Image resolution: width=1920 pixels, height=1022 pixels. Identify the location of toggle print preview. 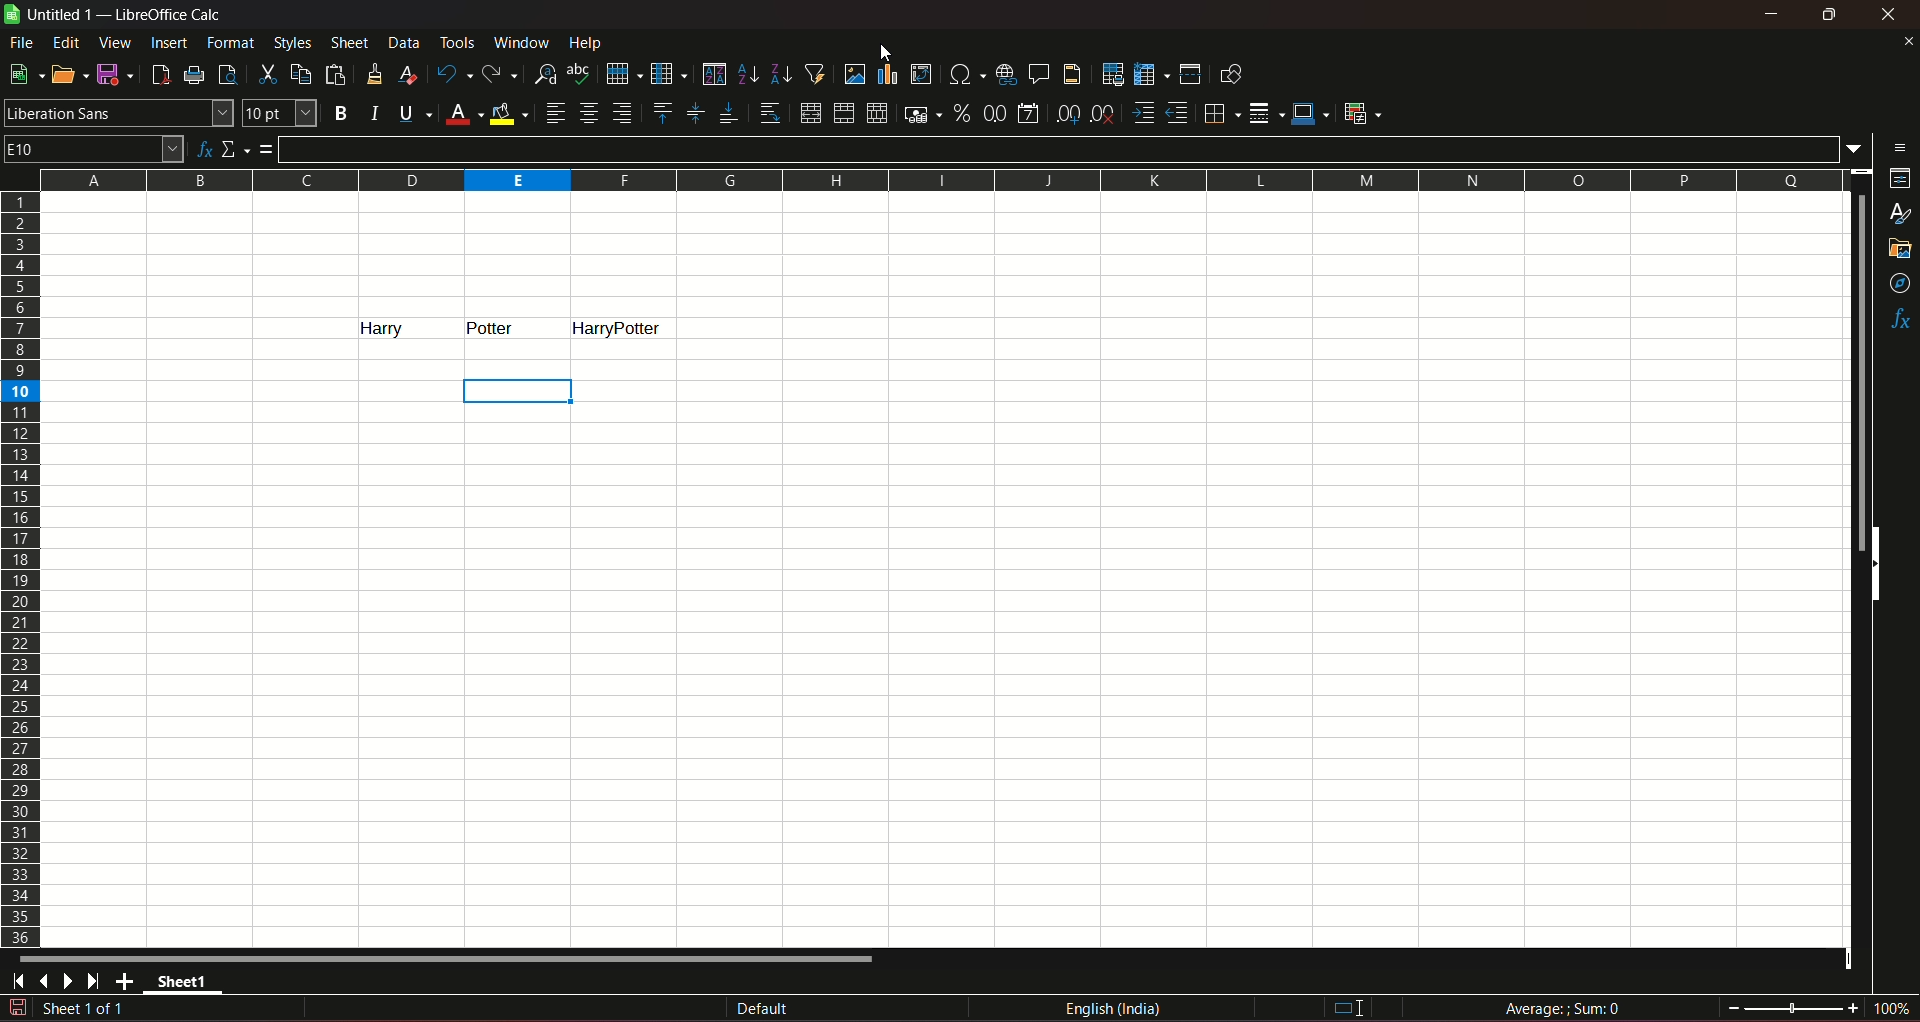
(225, 72).